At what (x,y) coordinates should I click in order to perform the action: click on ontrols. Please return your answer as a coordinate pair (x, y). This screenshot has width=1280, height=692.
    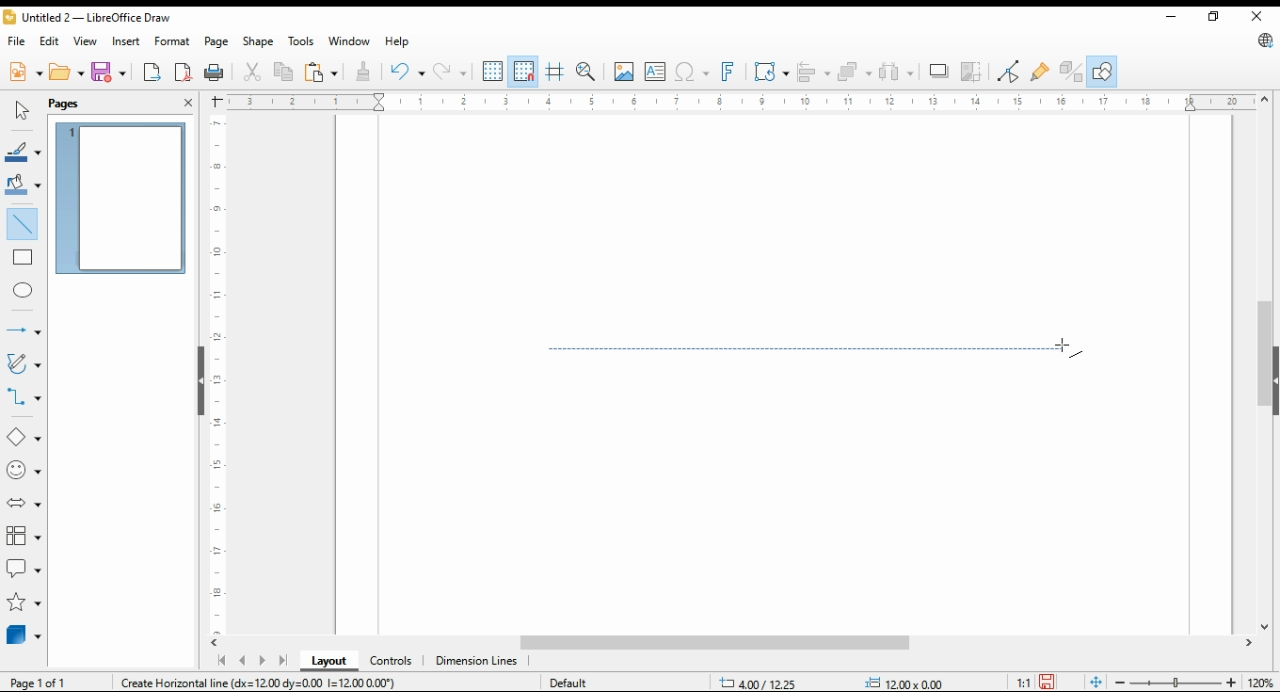
    Looking at the image, I should click on (392, 661).